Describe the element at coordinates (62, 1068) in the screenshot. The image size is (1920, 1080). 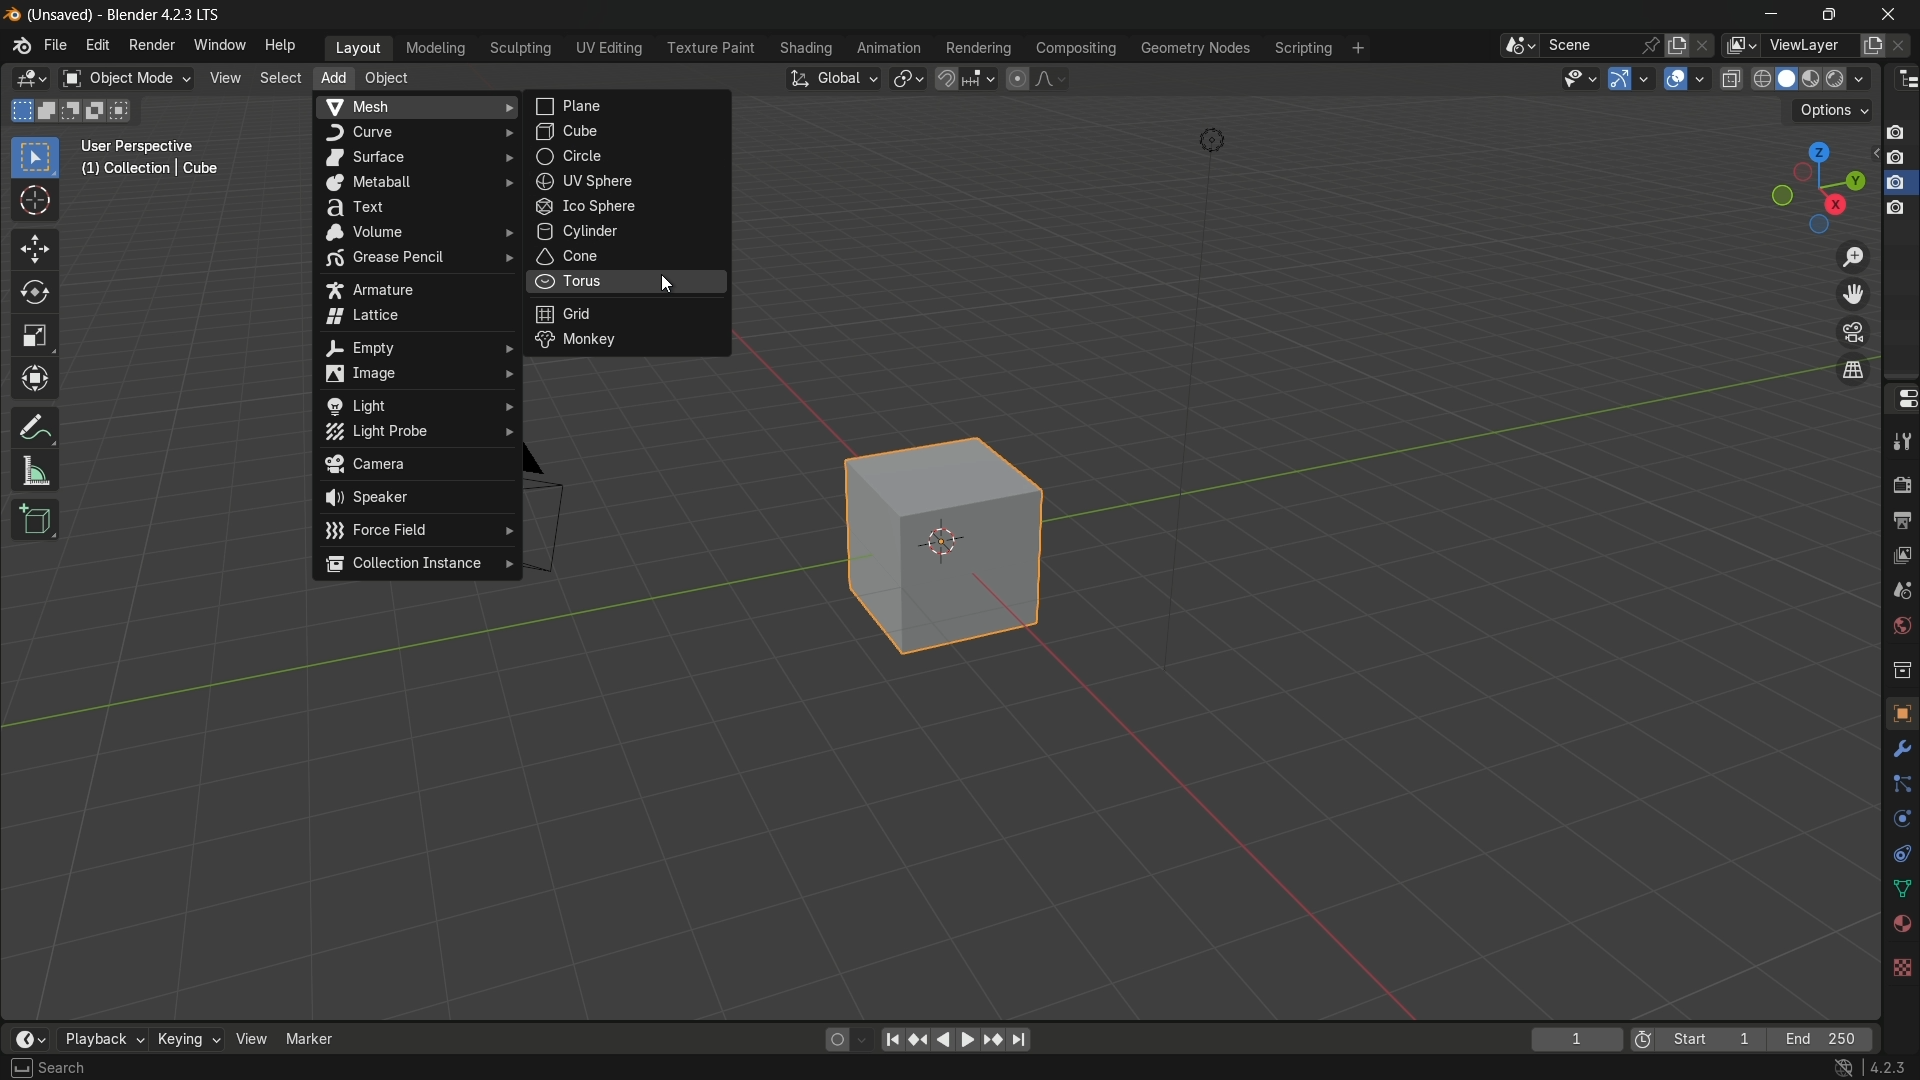
I see `Search` at that location.